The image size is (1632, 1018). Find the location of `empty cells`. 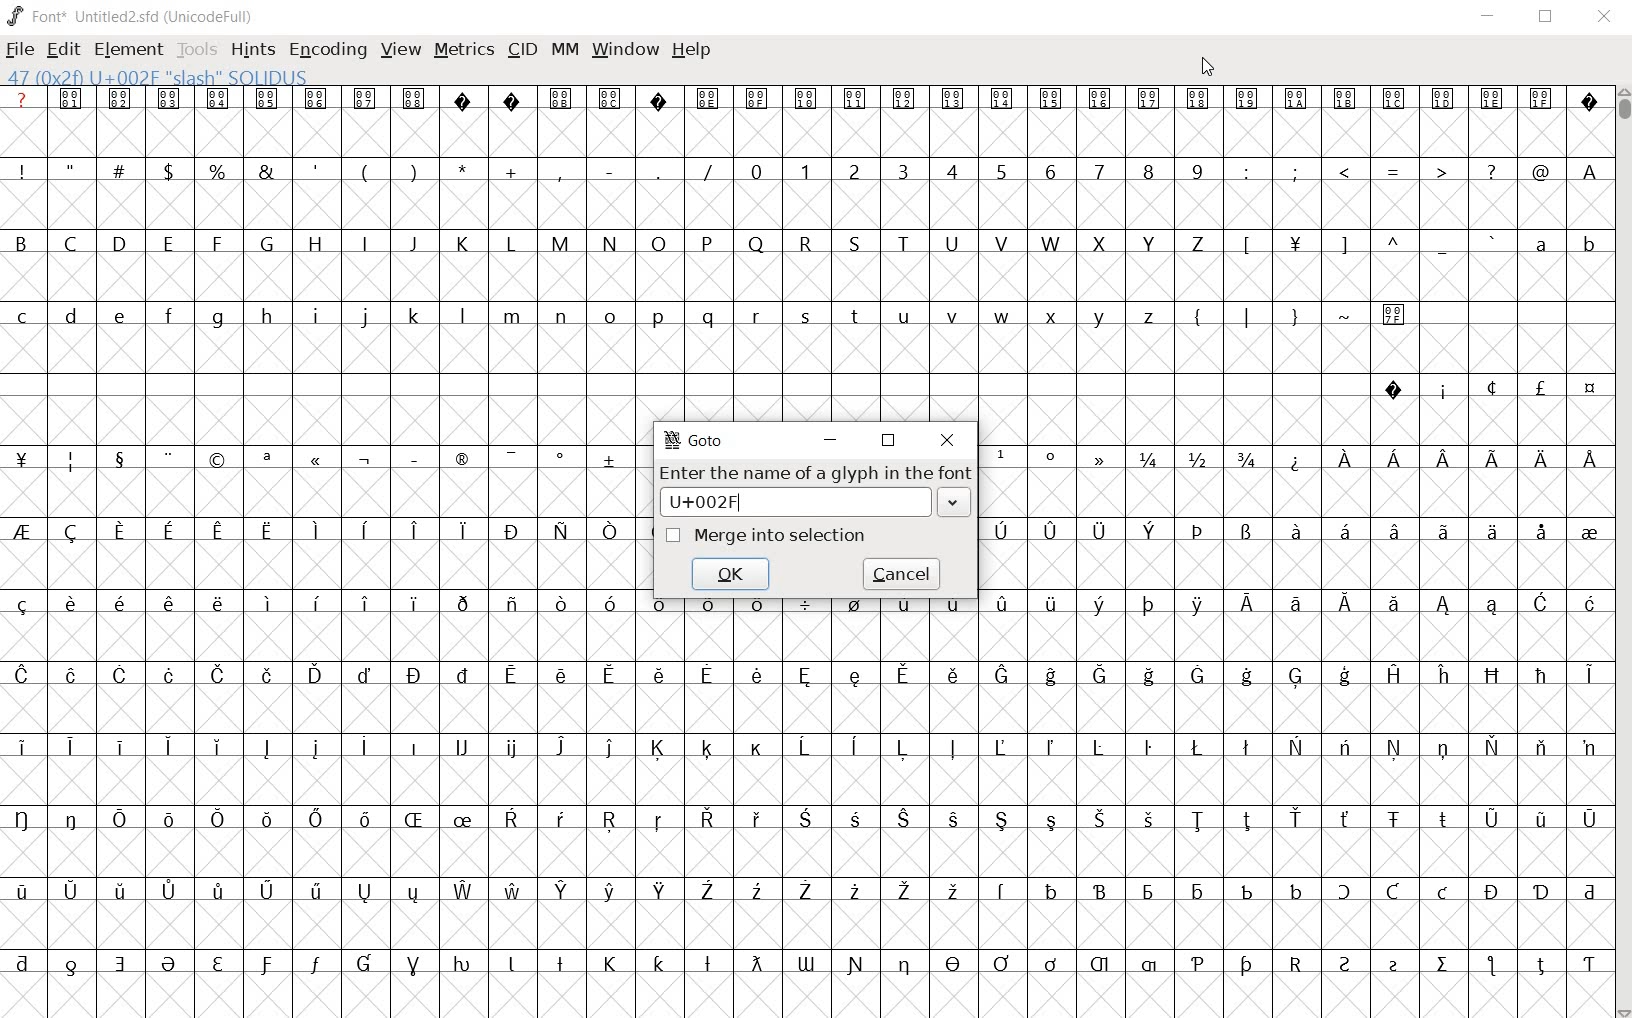

empty cells is located at coordinates (804, 348).